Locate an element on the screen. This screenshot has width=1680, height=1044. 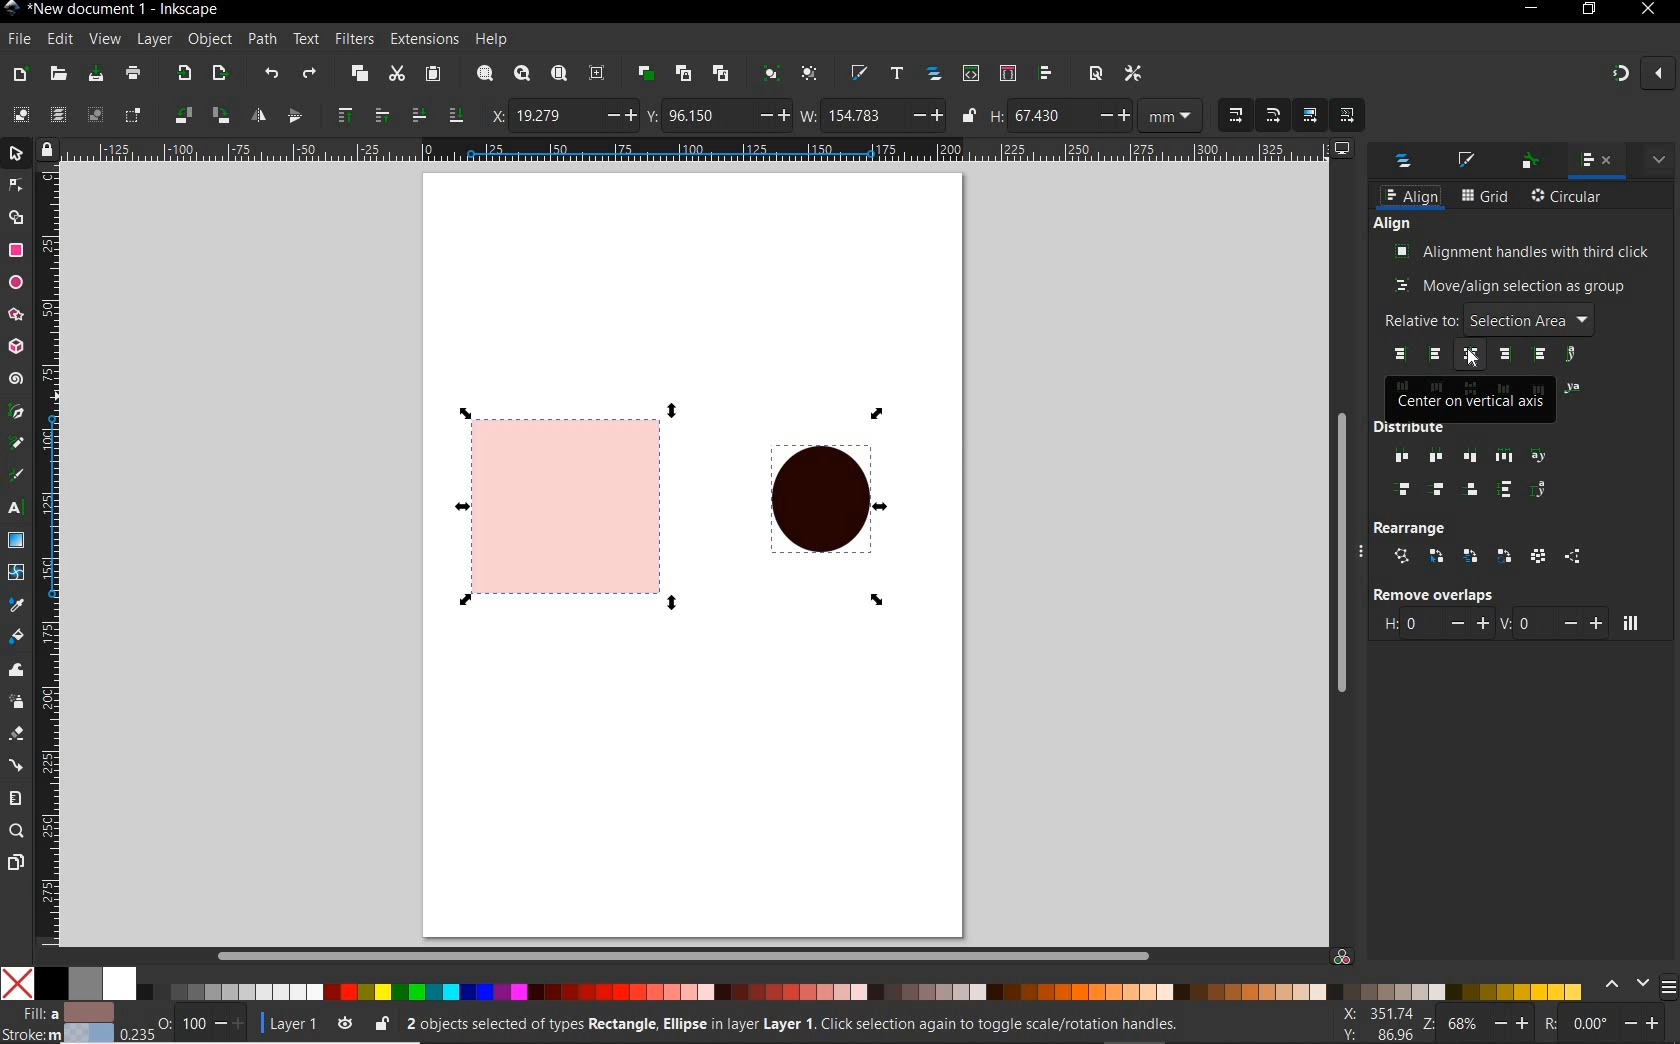
select tool is located at coordinates (17, 152).